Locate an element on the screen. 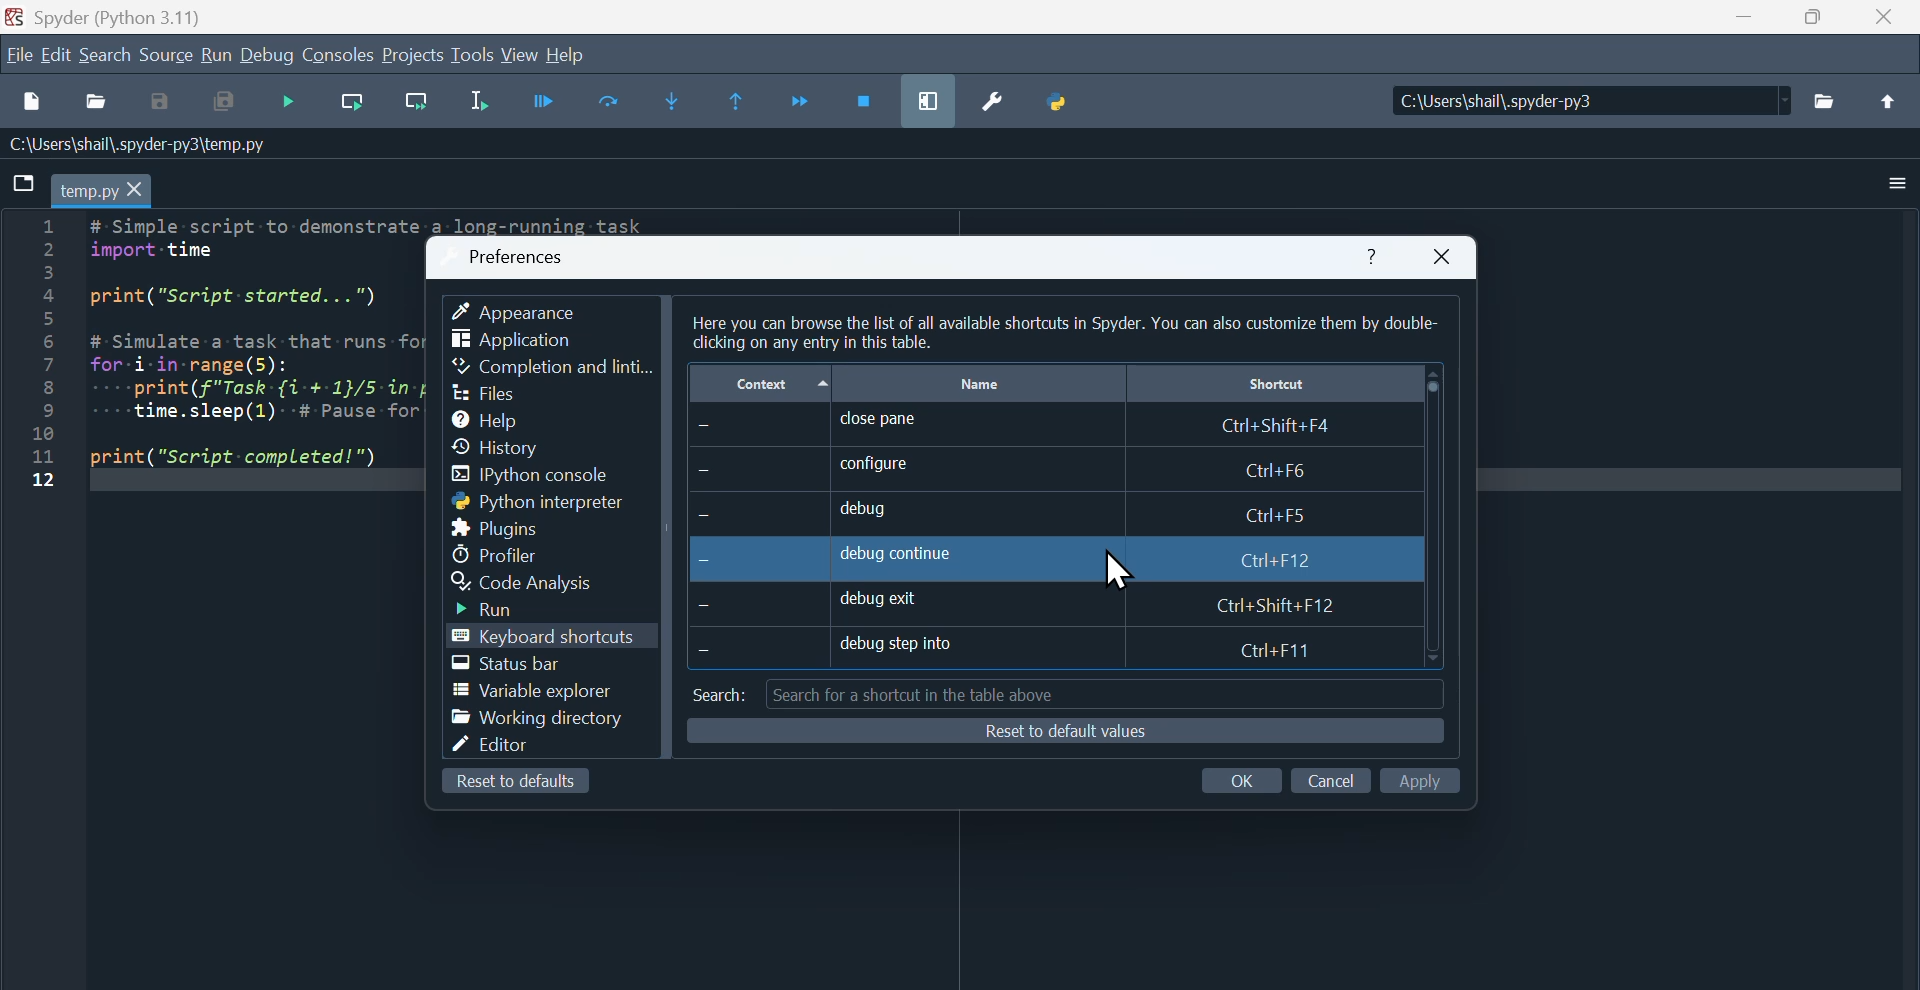 The width and height of the screenshot is (1920, 990). Step into function is located at coordinates (674, 98).